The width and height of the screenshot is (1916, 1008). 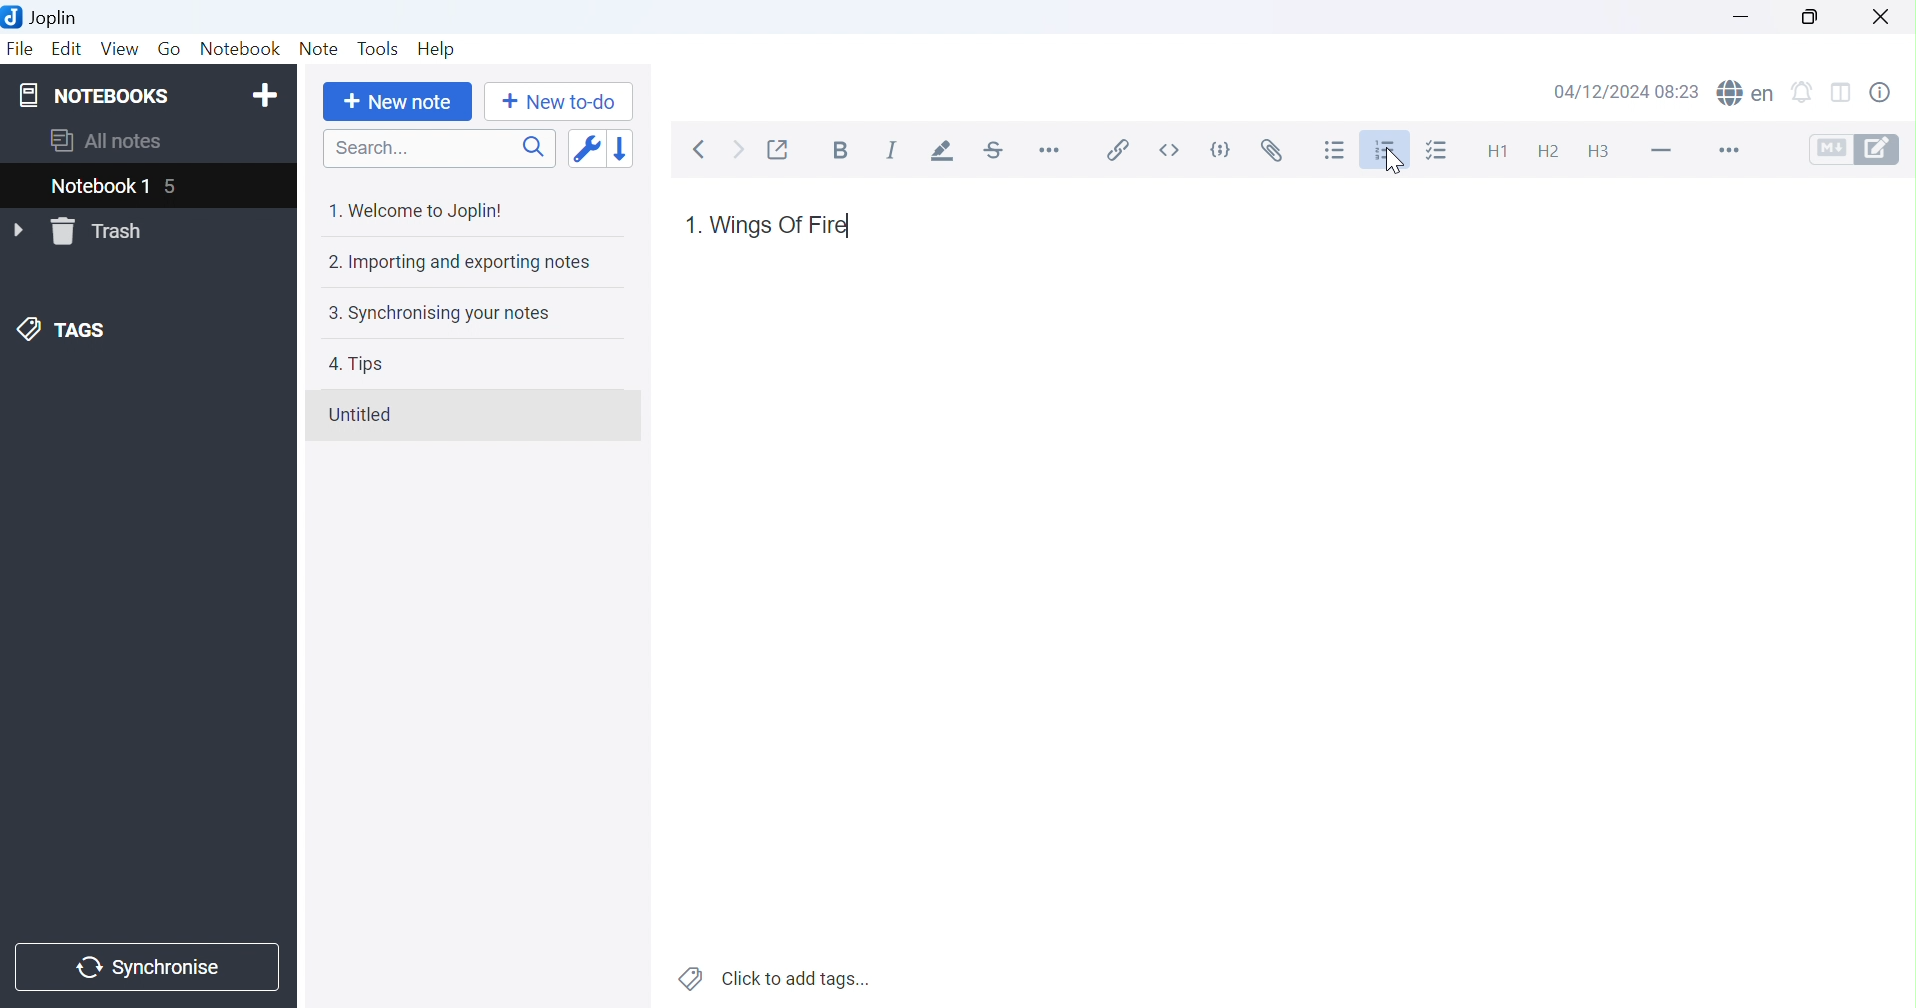 I want to click on Synchronise, so click(x=148, y=964).